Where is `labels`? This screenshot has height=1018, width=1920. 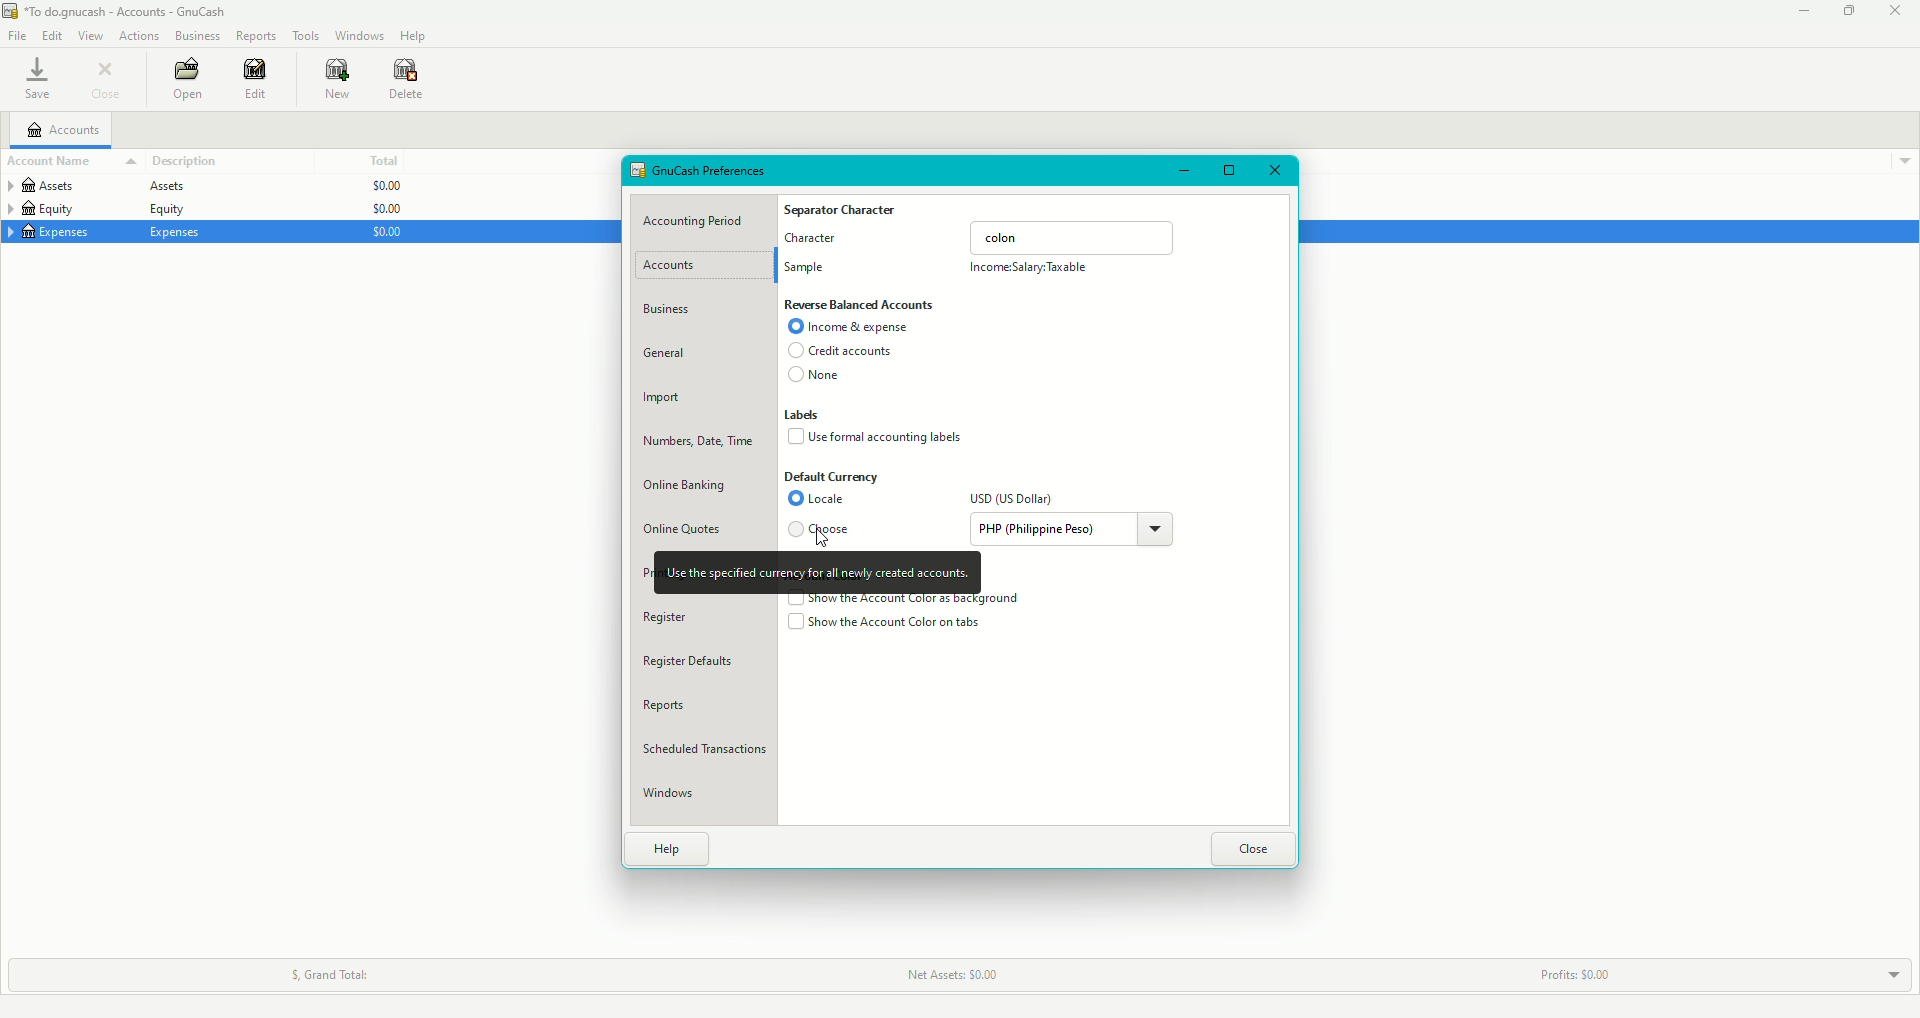 labels is located at coordinates (805, 415).